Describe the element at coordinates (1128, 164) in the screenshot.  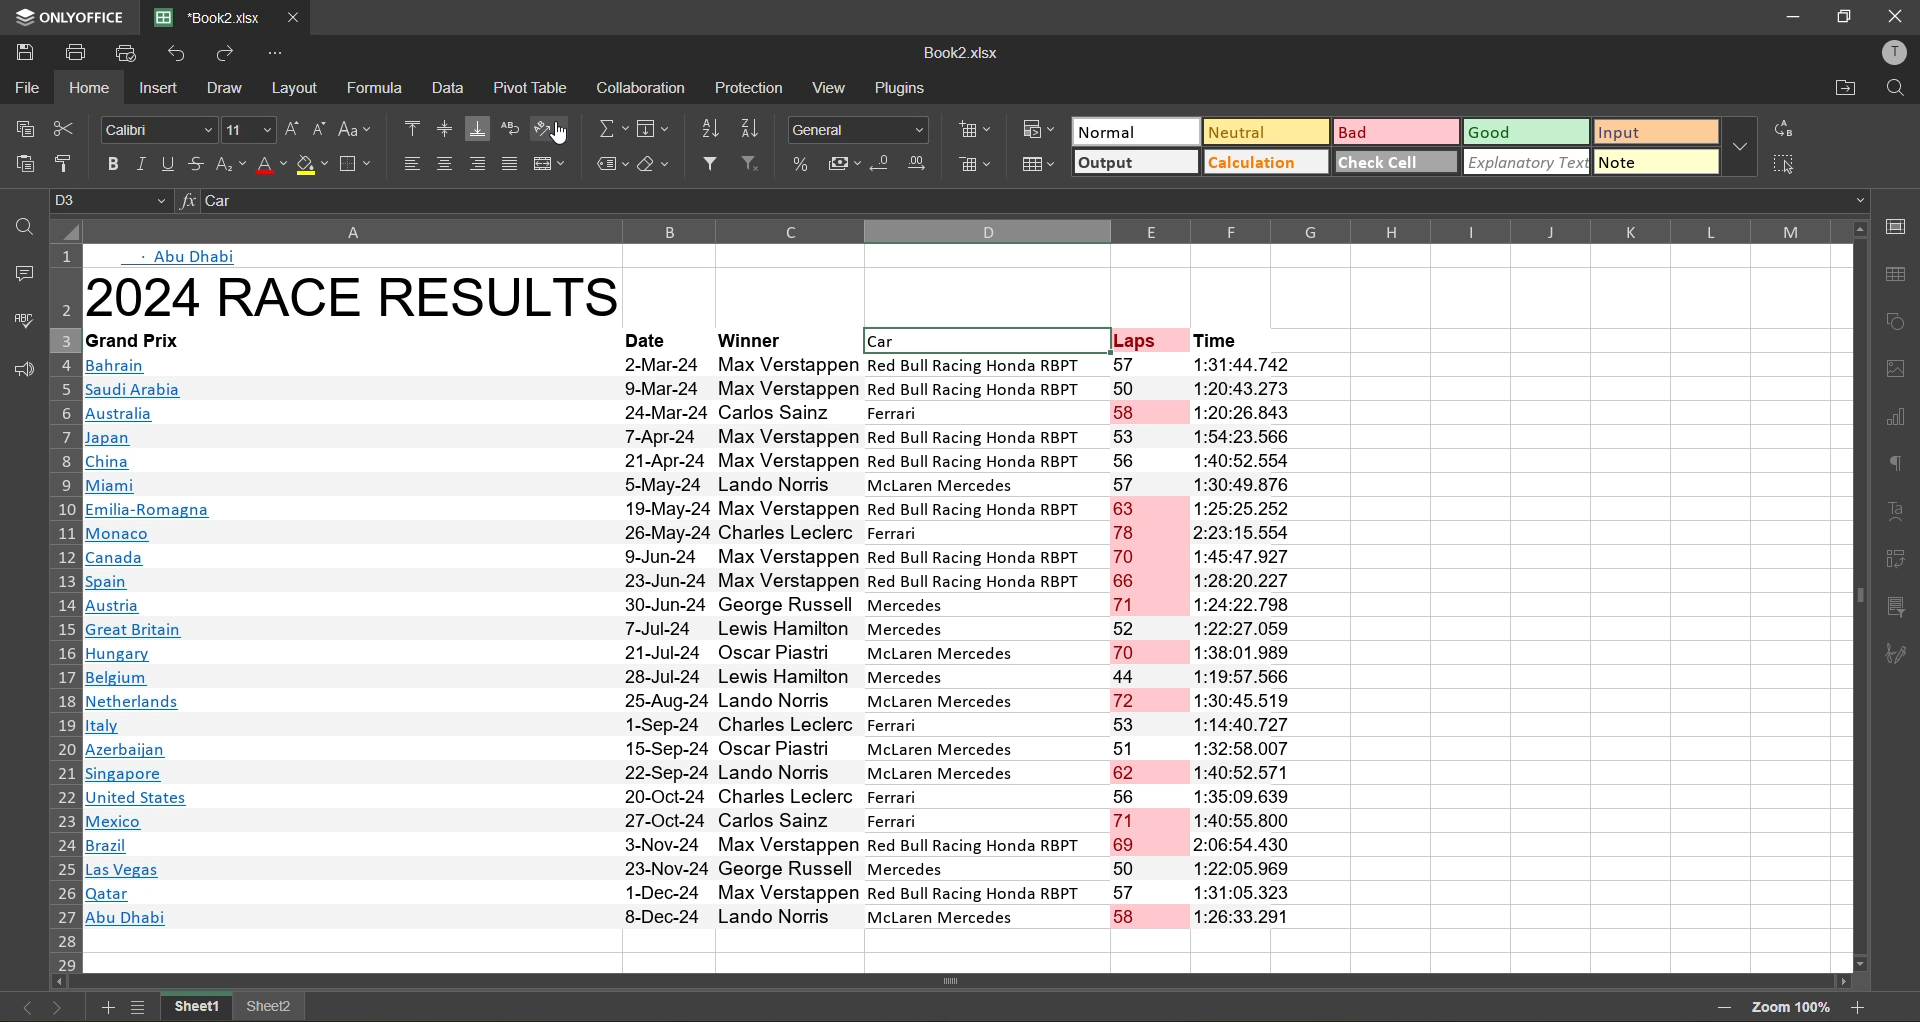
I see `output` at that location.